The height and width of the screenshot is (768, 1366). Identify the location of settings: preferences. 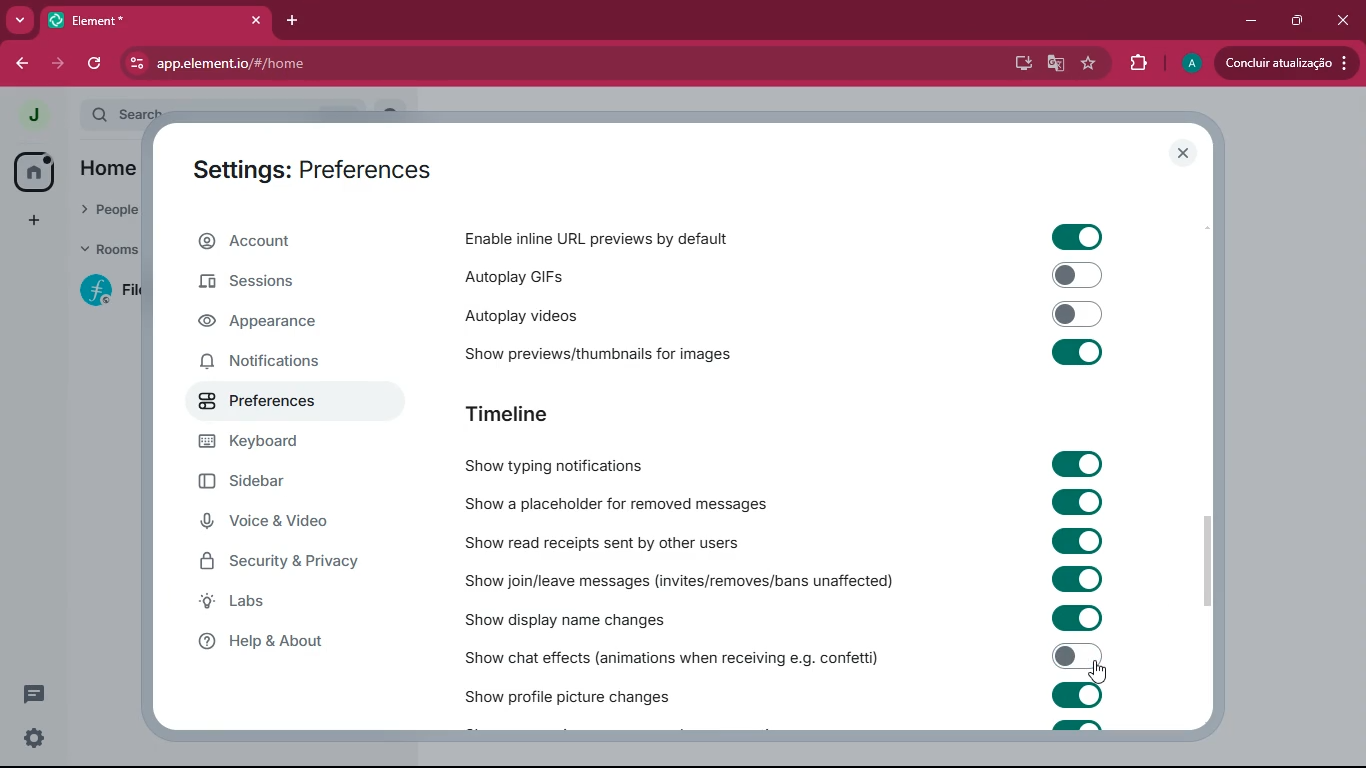
(323, 168).